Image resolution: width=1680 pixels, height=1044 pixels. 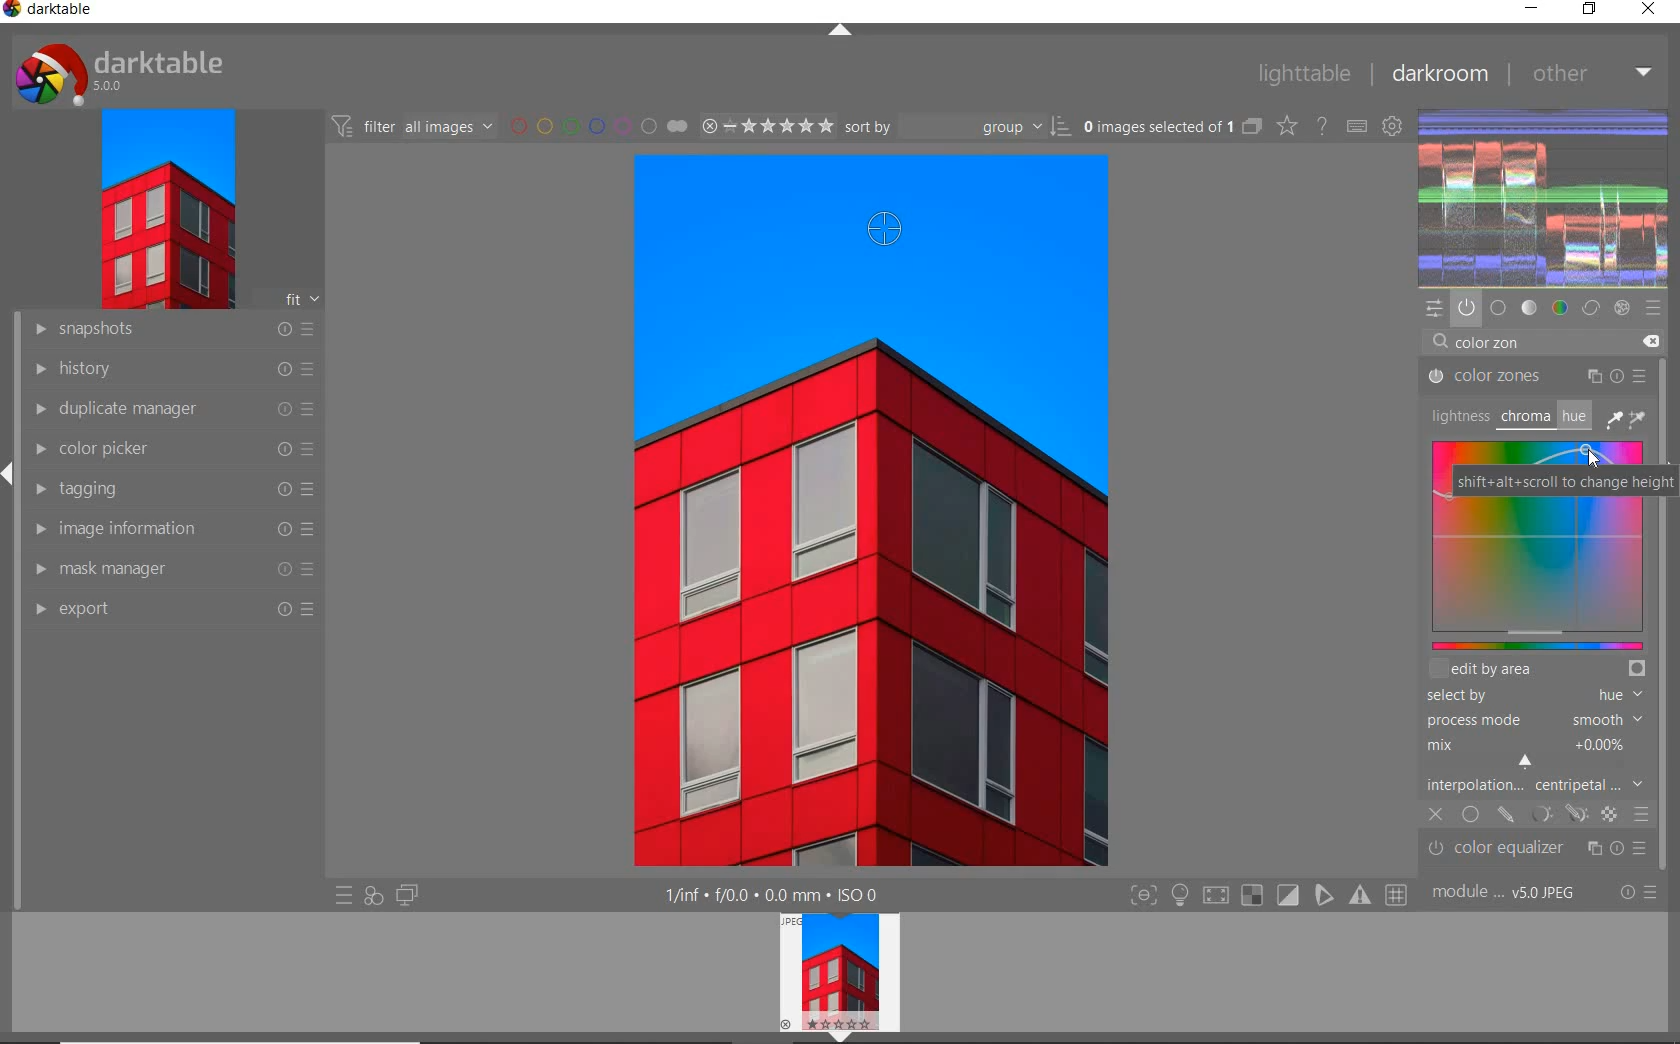 I want to click on highlight, so click(x=1182, y=899).